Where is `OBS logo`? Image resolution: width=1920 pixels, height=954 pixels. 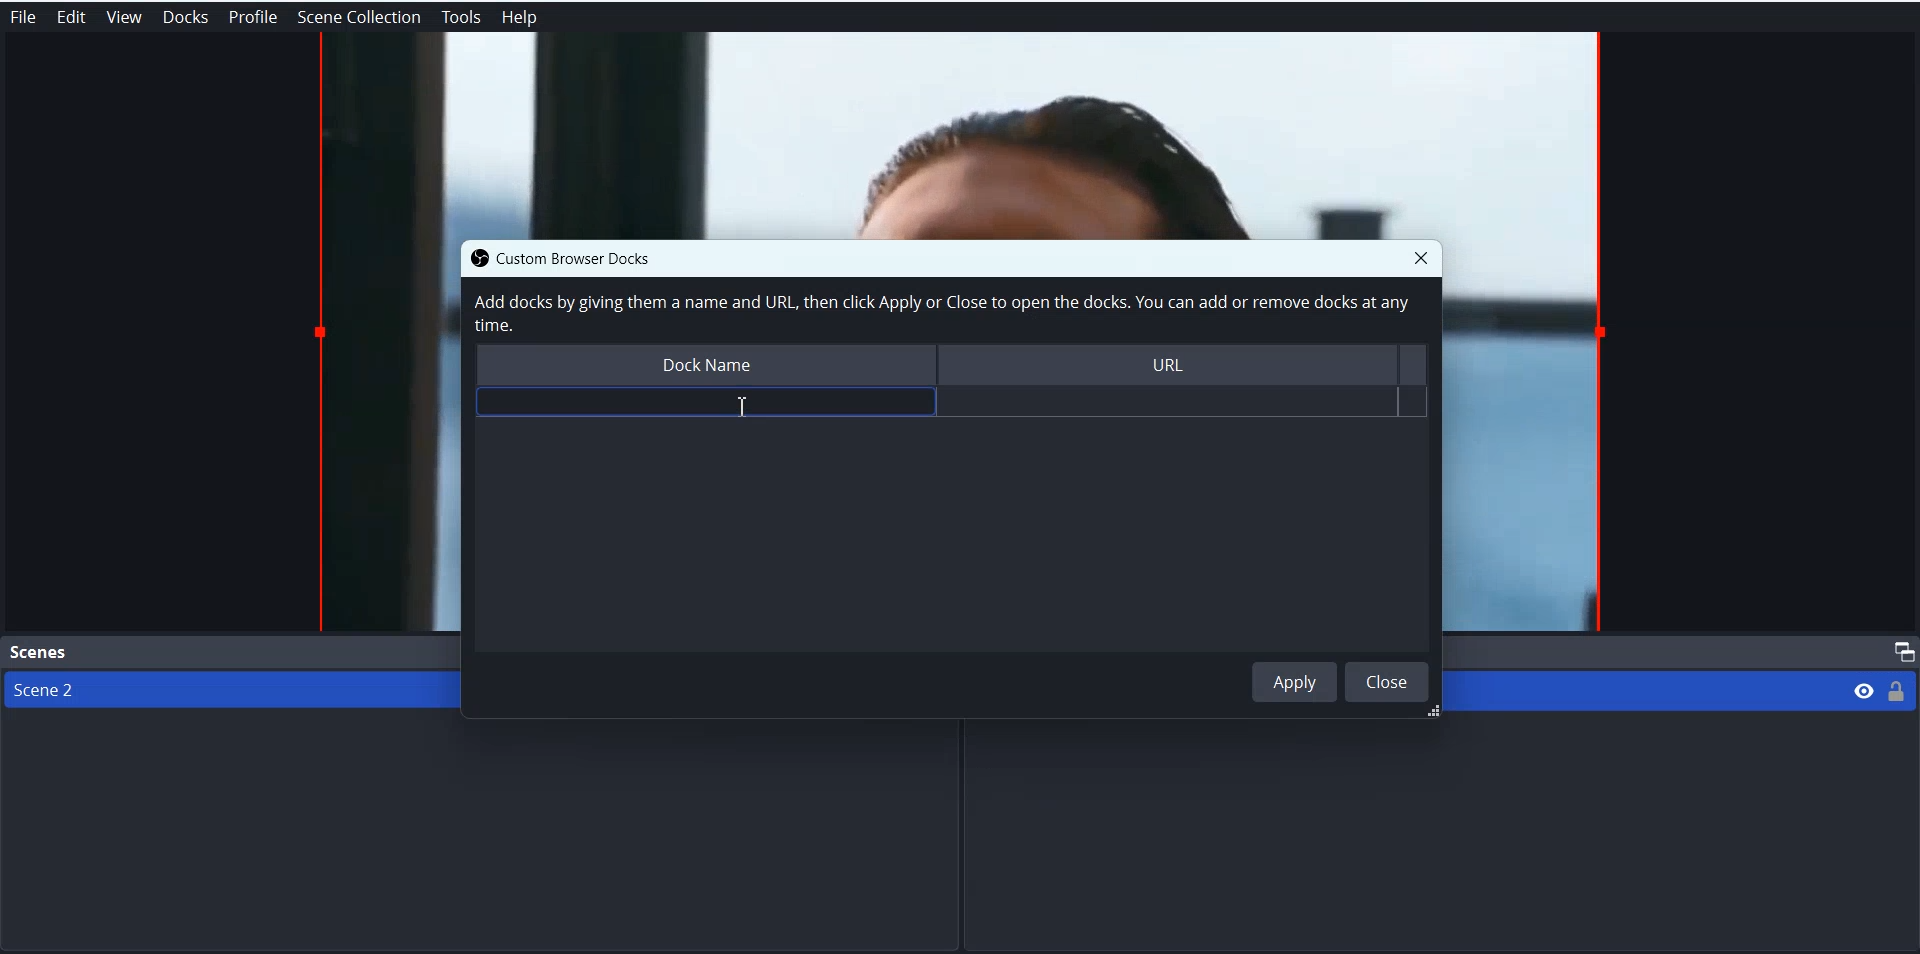 OBS logo is located at coordinates (474, 258).